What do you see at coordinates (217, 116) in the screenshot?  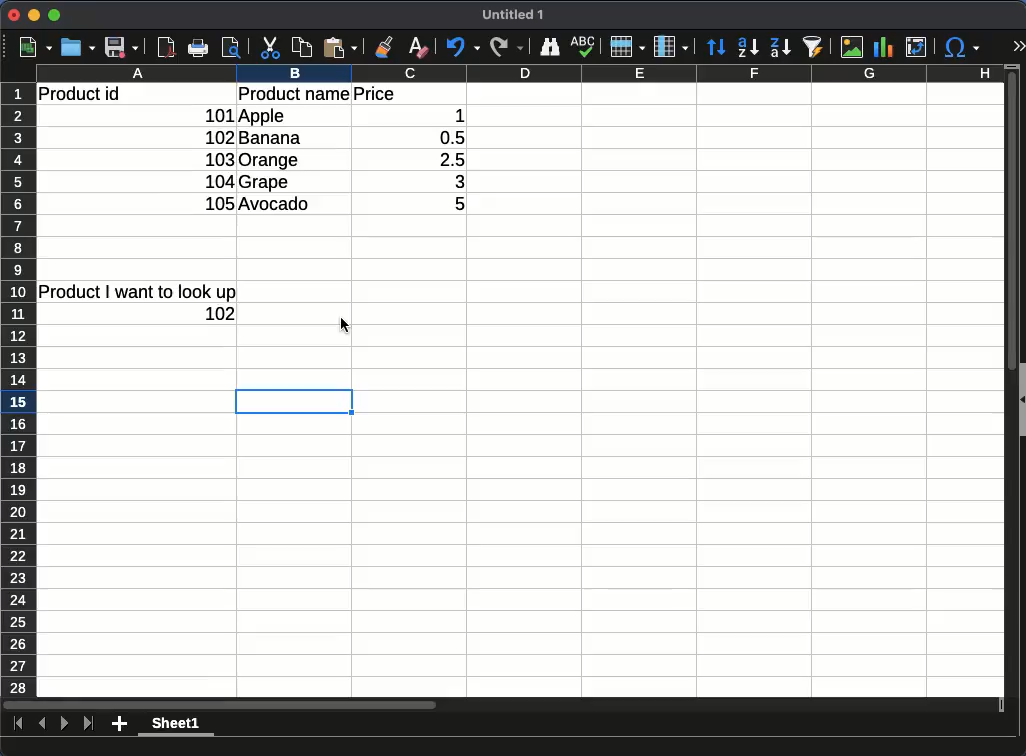 I see `101` at bounding box center [217, 116].